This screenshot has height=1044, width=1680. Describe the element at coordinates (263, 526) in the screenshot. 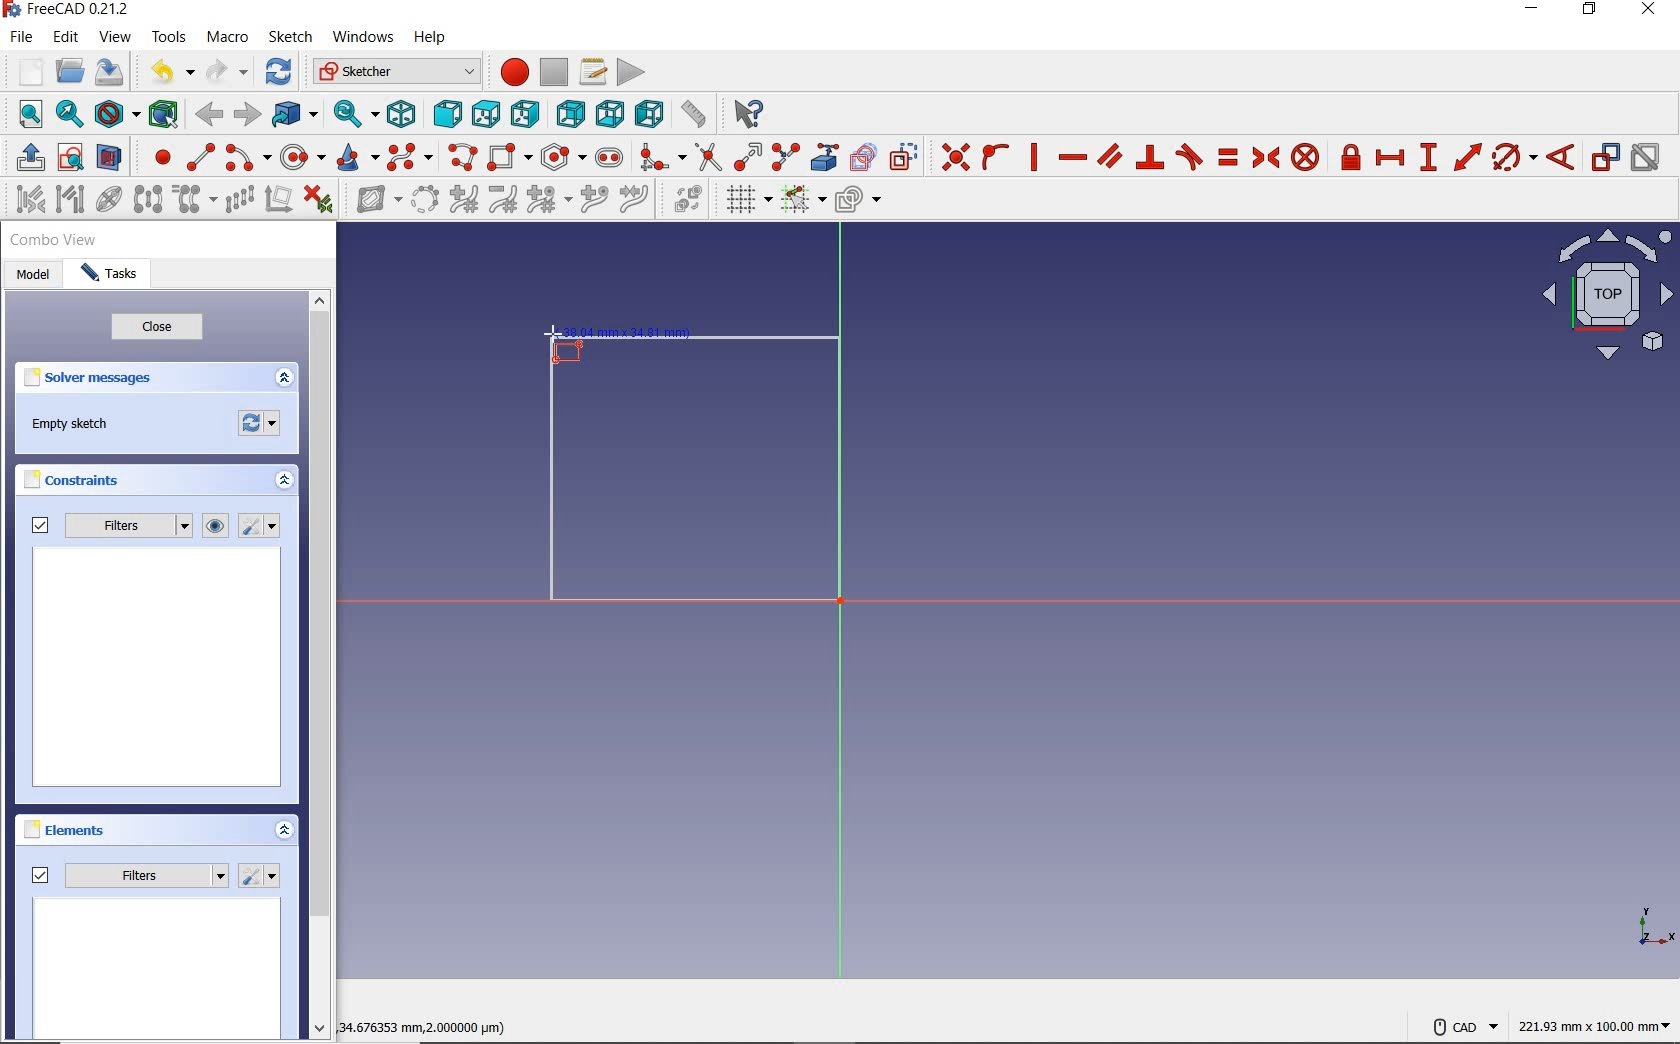

I see `settings` at that location.